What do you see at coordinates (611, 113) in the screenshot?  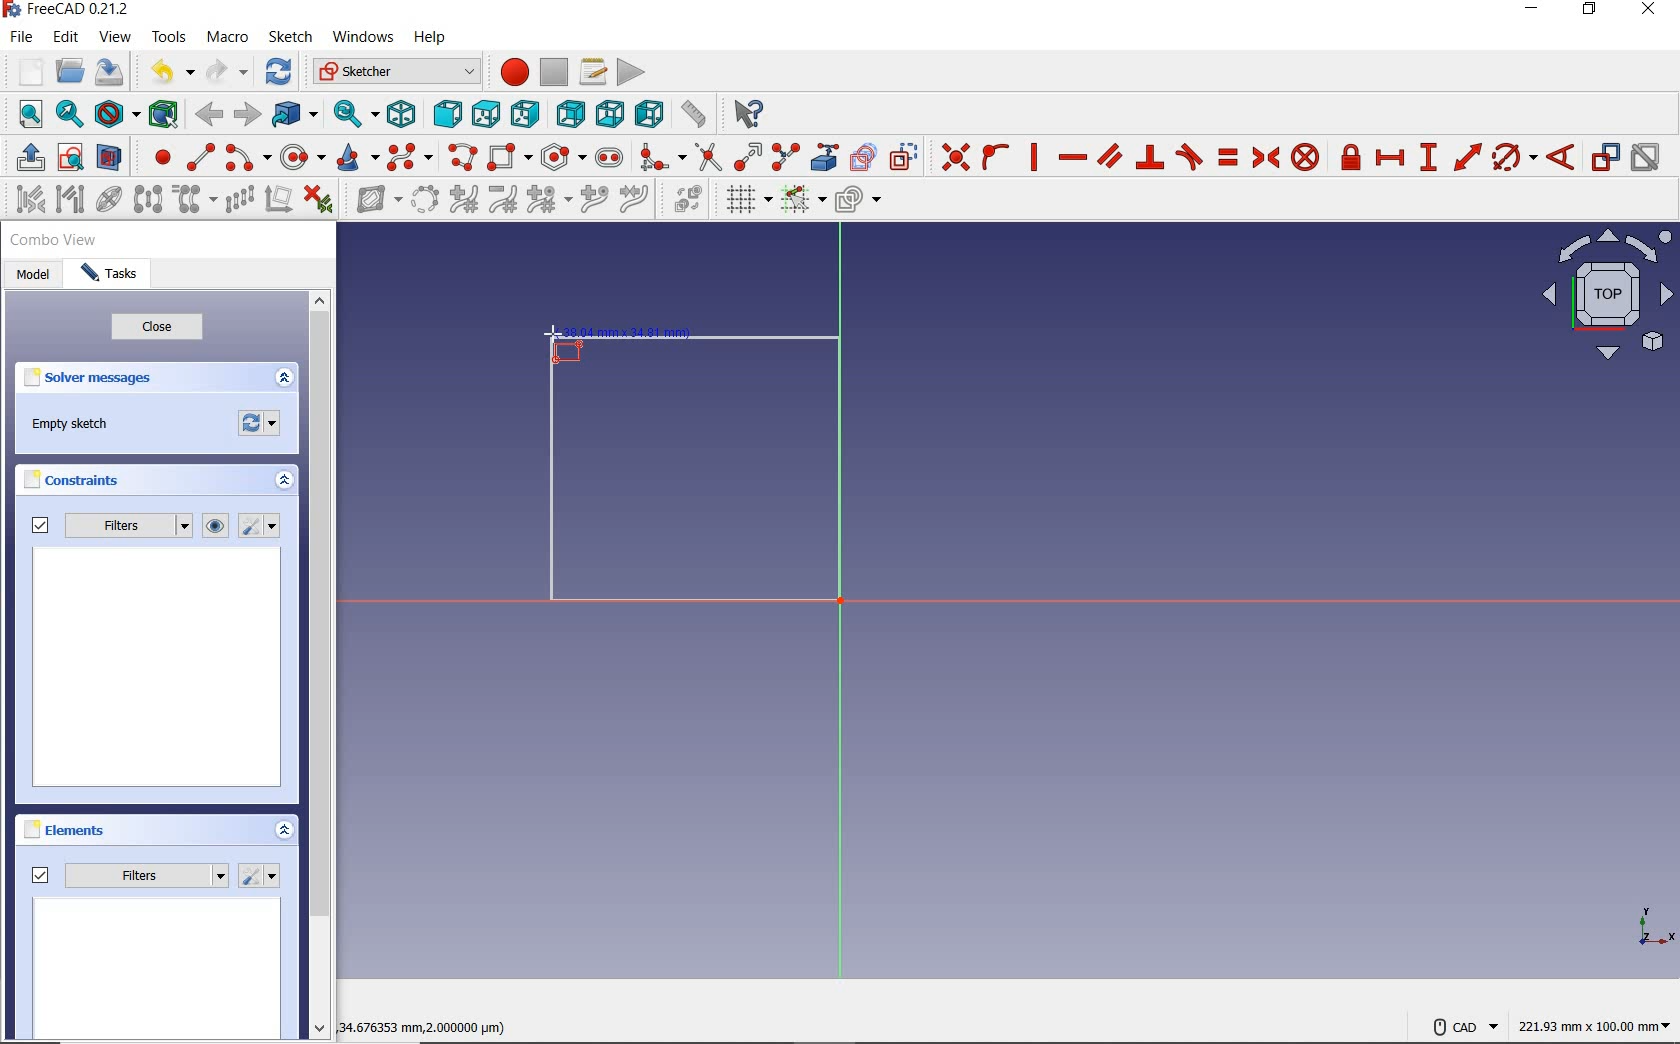 I see `bottom` at bounding box center [611, 113].